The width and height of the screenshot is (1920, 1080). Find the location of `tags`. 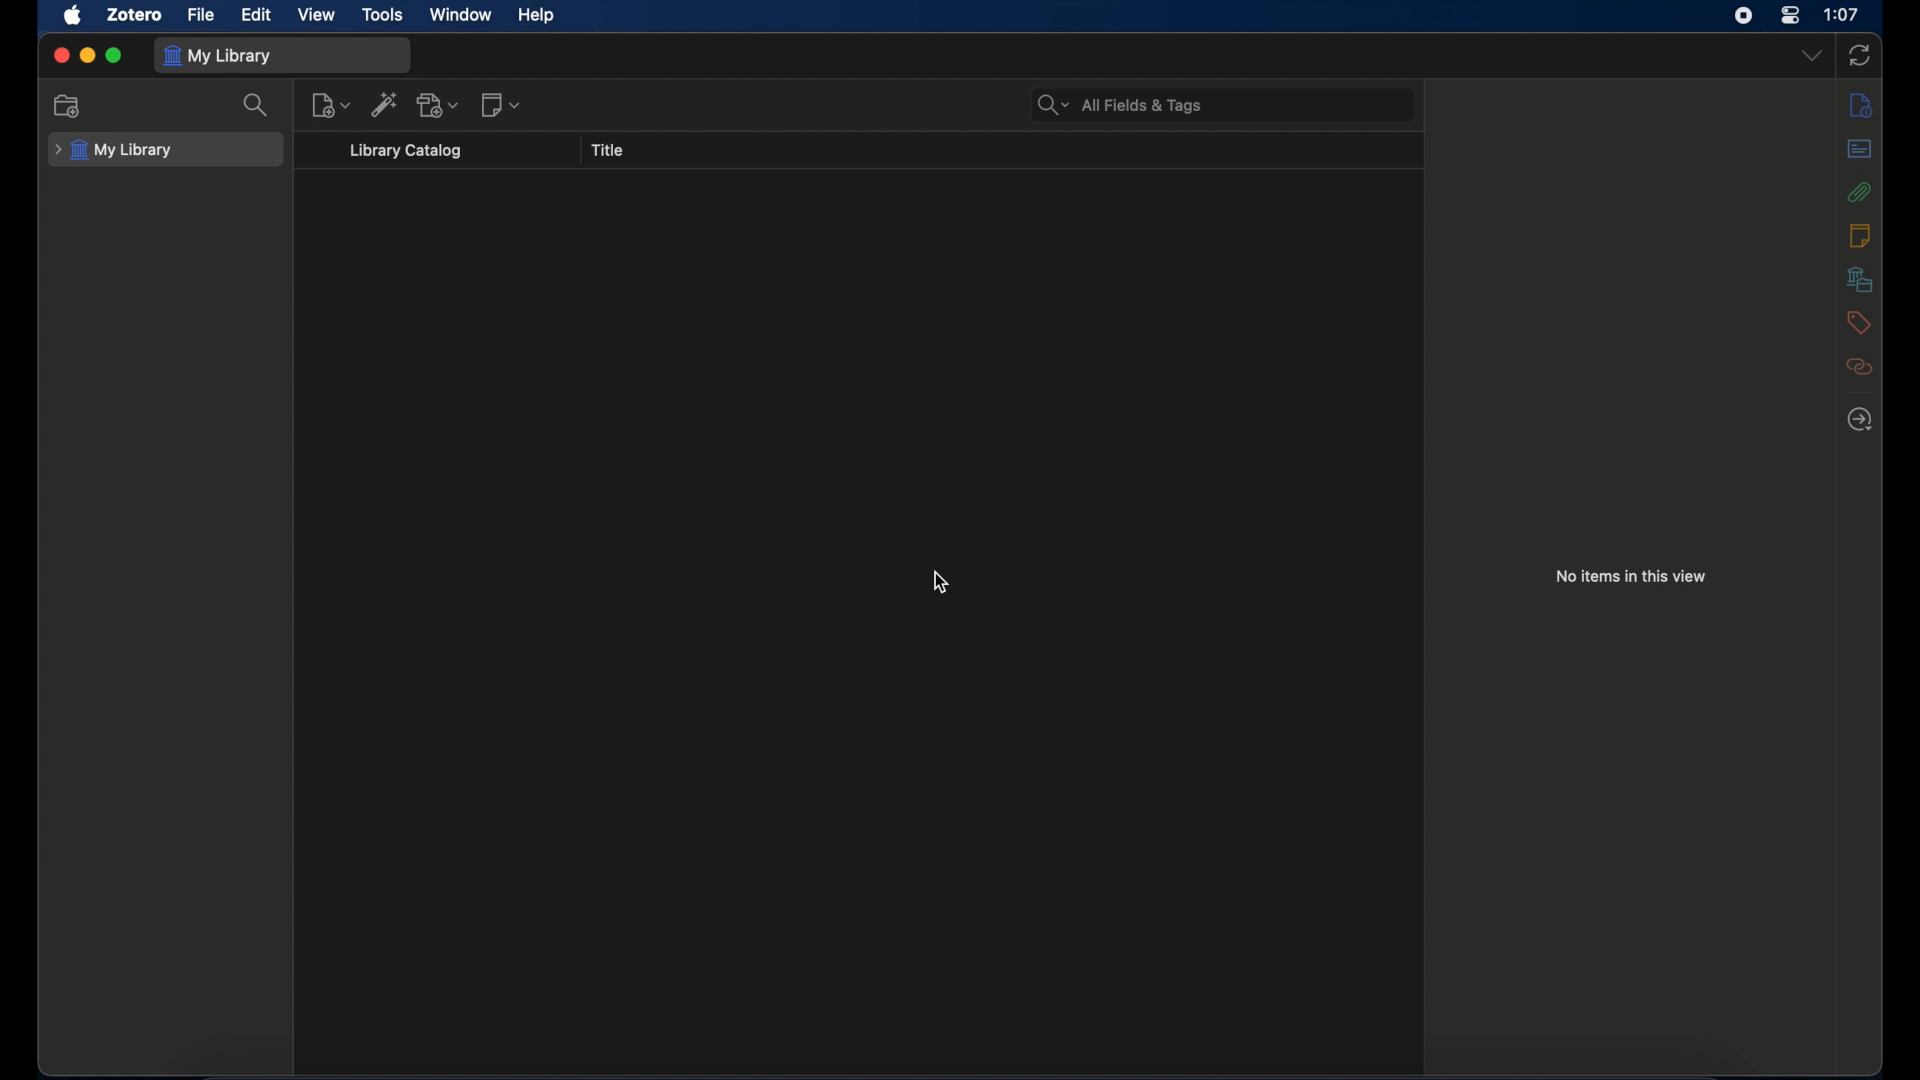

tags is located at coordinates (1858, 322).